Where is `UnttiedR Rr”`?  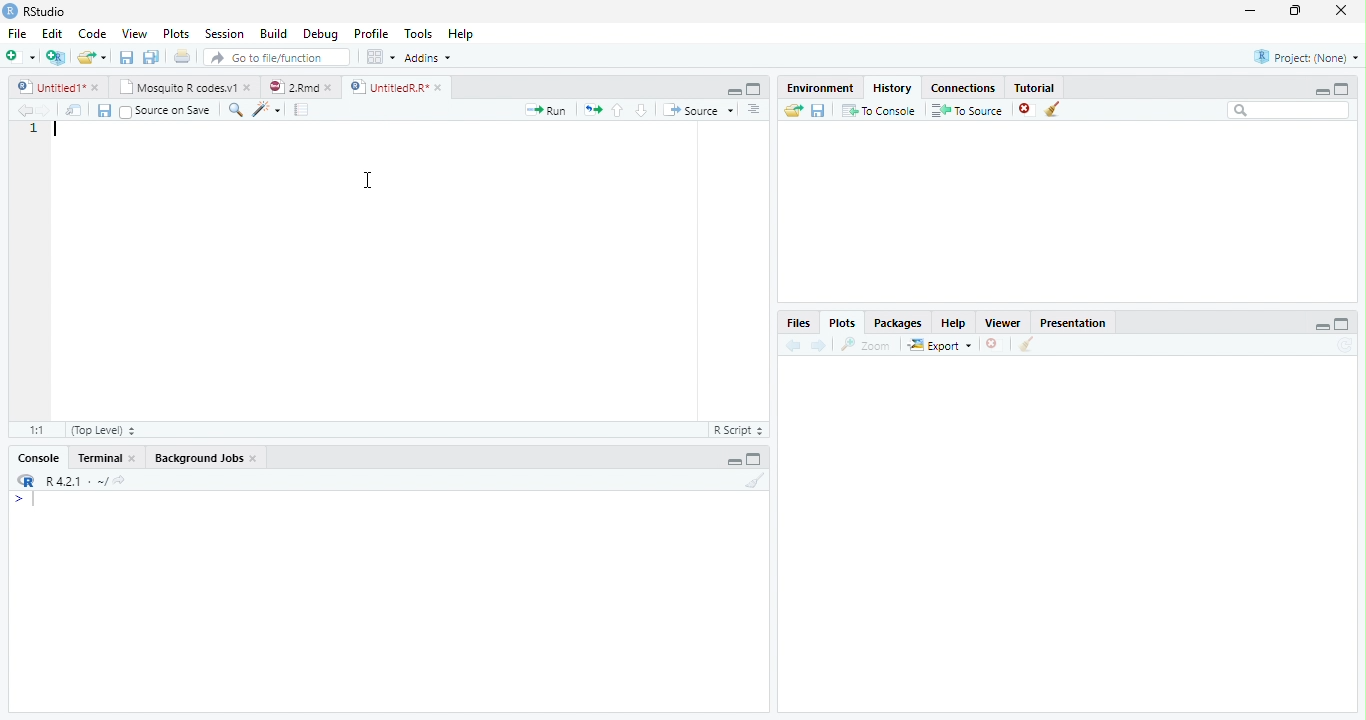
UnttiedR Rr” is located at coordinates (387, 86).